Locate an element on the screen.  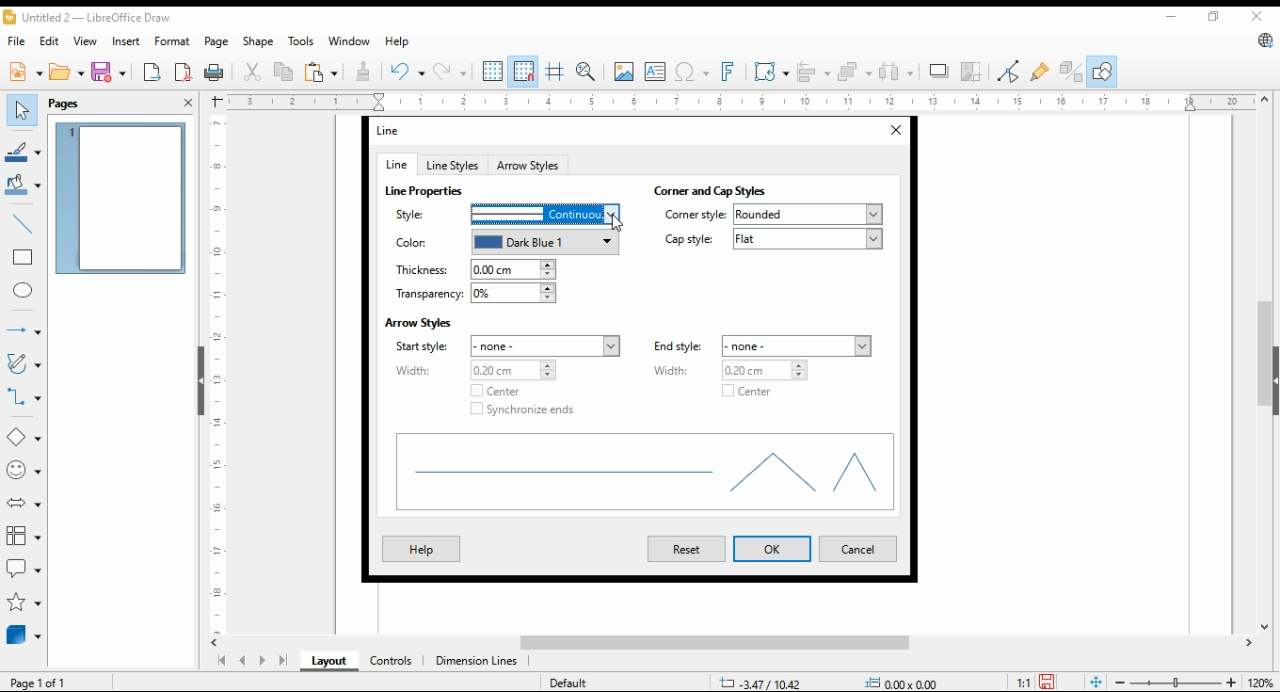
checkbox: center is located at coordinates (492, 391).